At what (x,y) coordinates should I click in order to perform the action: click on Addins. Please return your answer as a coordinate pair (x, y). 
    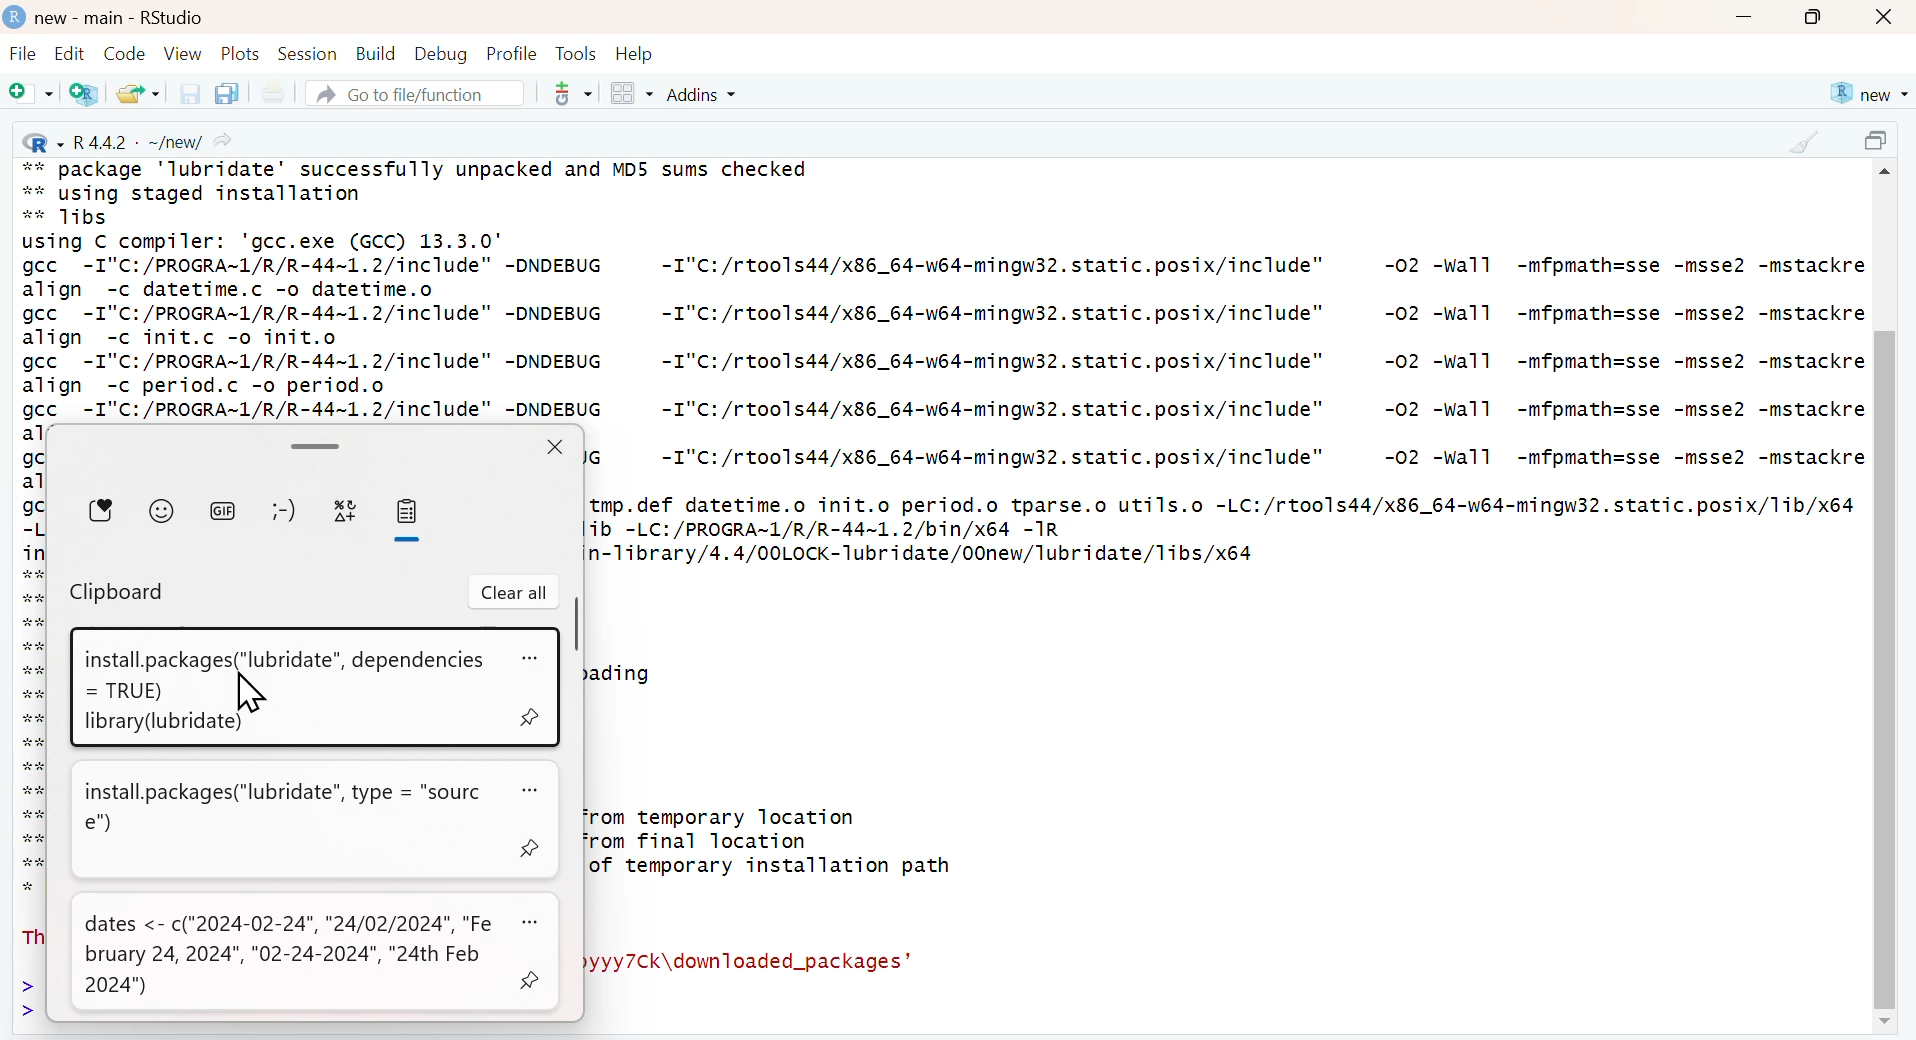
    Looking at the image, I should click on (705, 94).